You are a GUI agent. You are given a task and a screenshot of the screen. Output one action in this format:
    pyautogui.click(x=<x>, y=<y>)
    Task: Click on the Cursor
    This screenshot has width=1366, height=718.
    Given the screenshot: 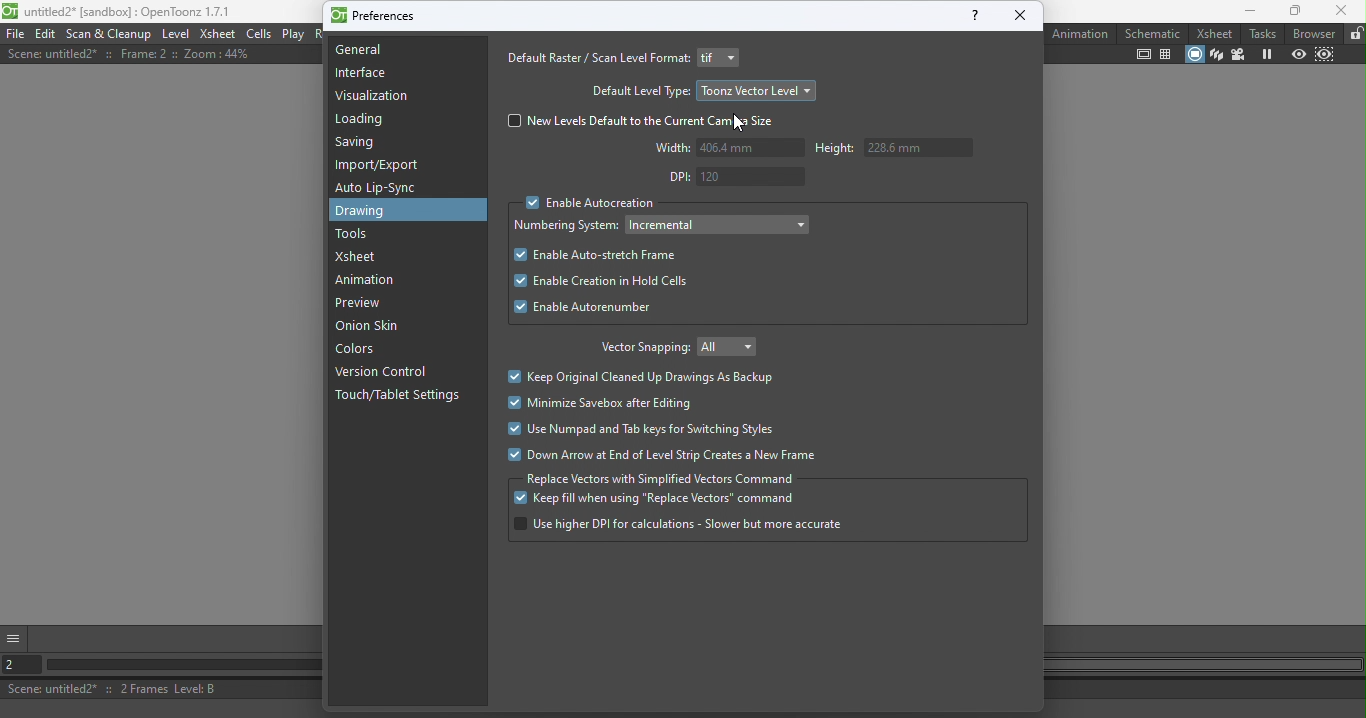 What is the action you would take?
    pyautogui.click(x=738, y=124)
    